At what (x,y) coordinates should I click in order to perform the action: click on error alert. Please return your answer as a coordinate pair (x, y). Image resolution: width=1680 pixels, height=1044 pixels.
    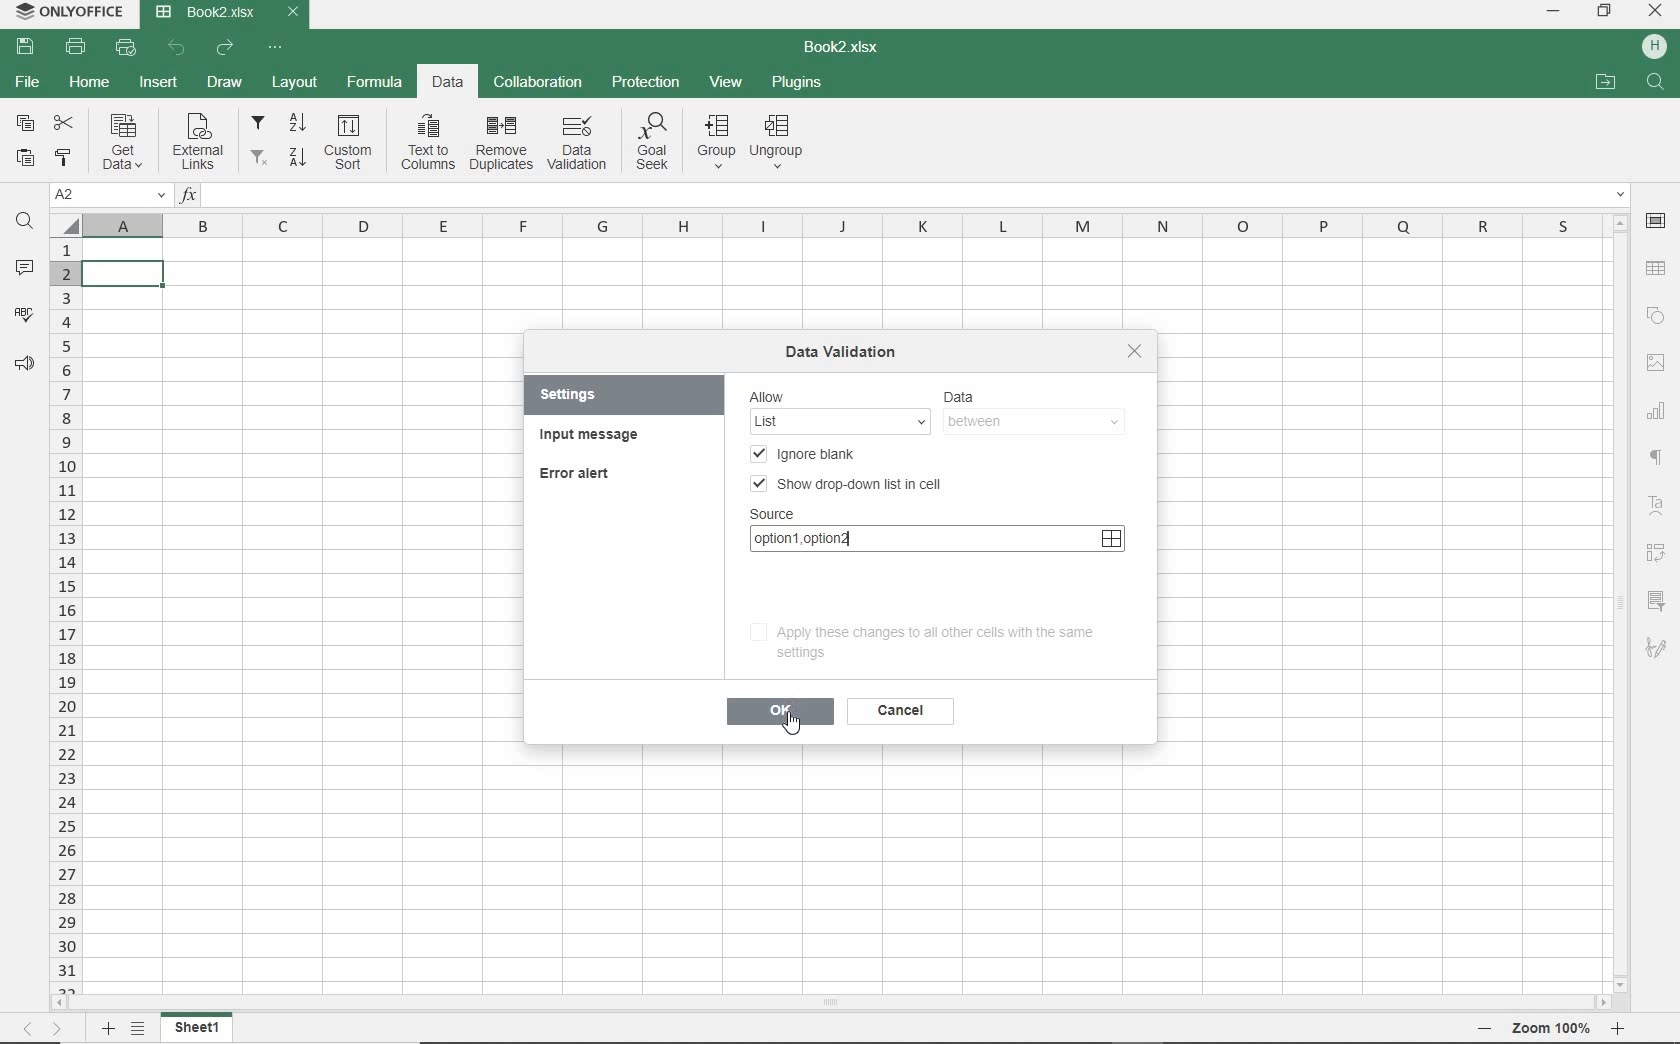
    Looking at the image, I should click on (581, 471).